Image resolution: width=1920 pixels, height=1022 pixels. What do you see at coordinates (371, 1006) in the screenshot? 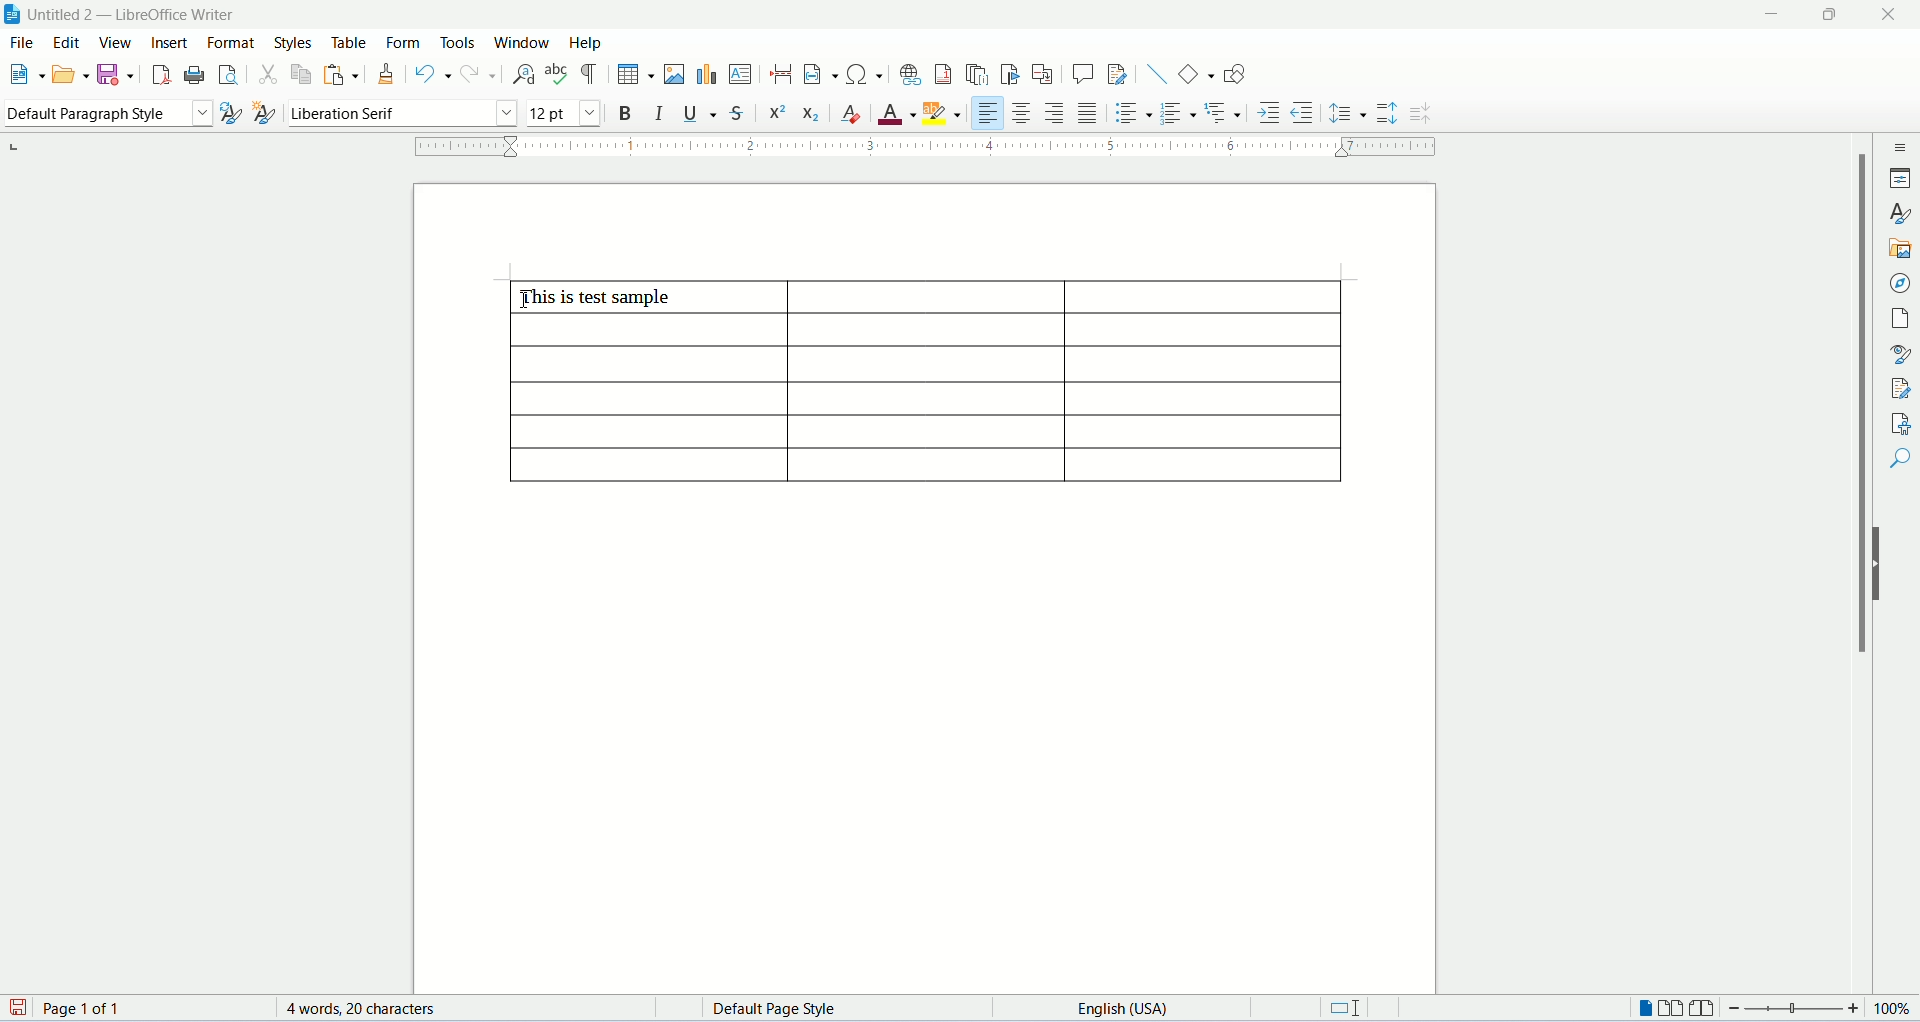
I see `word count` at bounding box center [371, 1006].